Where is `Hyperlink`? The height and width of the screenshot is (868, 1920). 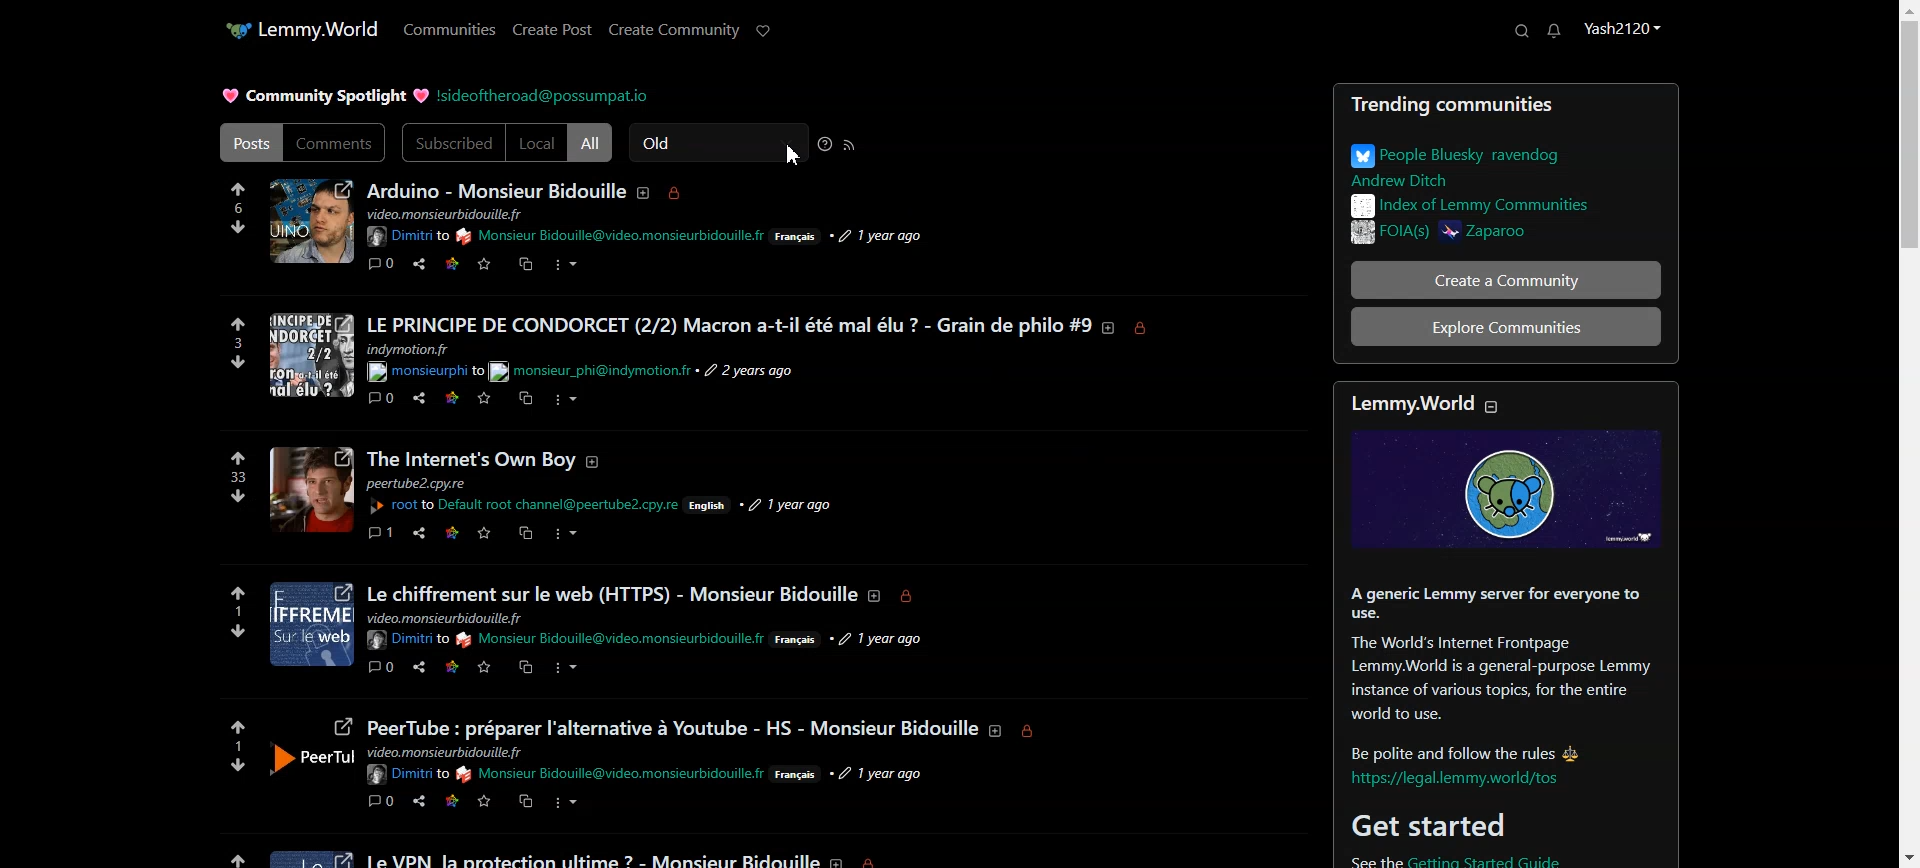 Hyperlink is located at coordinates (591, 369).